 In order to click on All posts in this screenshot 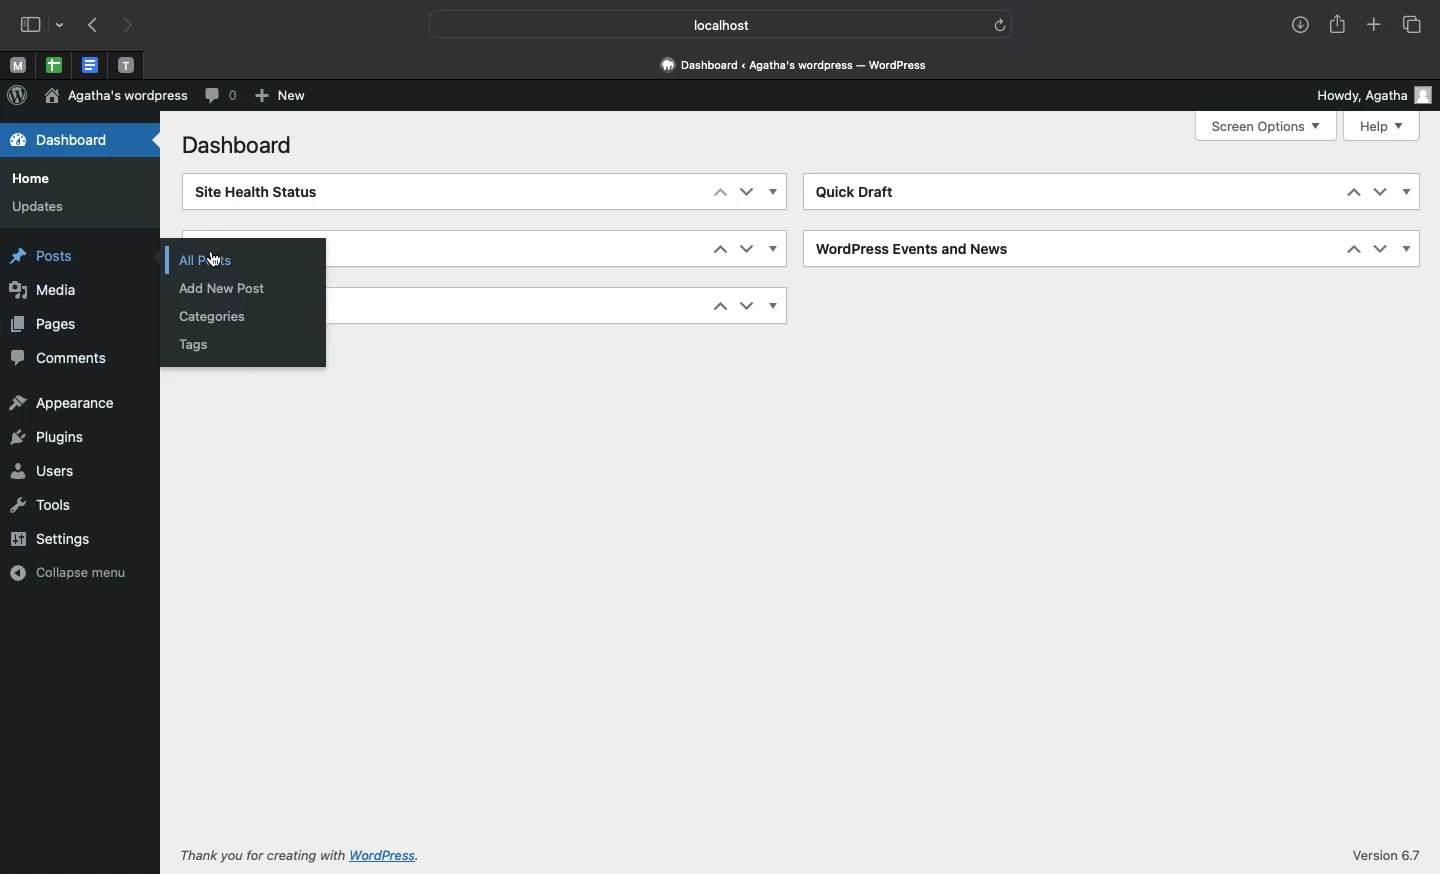, I will do `click(204, 262)`.